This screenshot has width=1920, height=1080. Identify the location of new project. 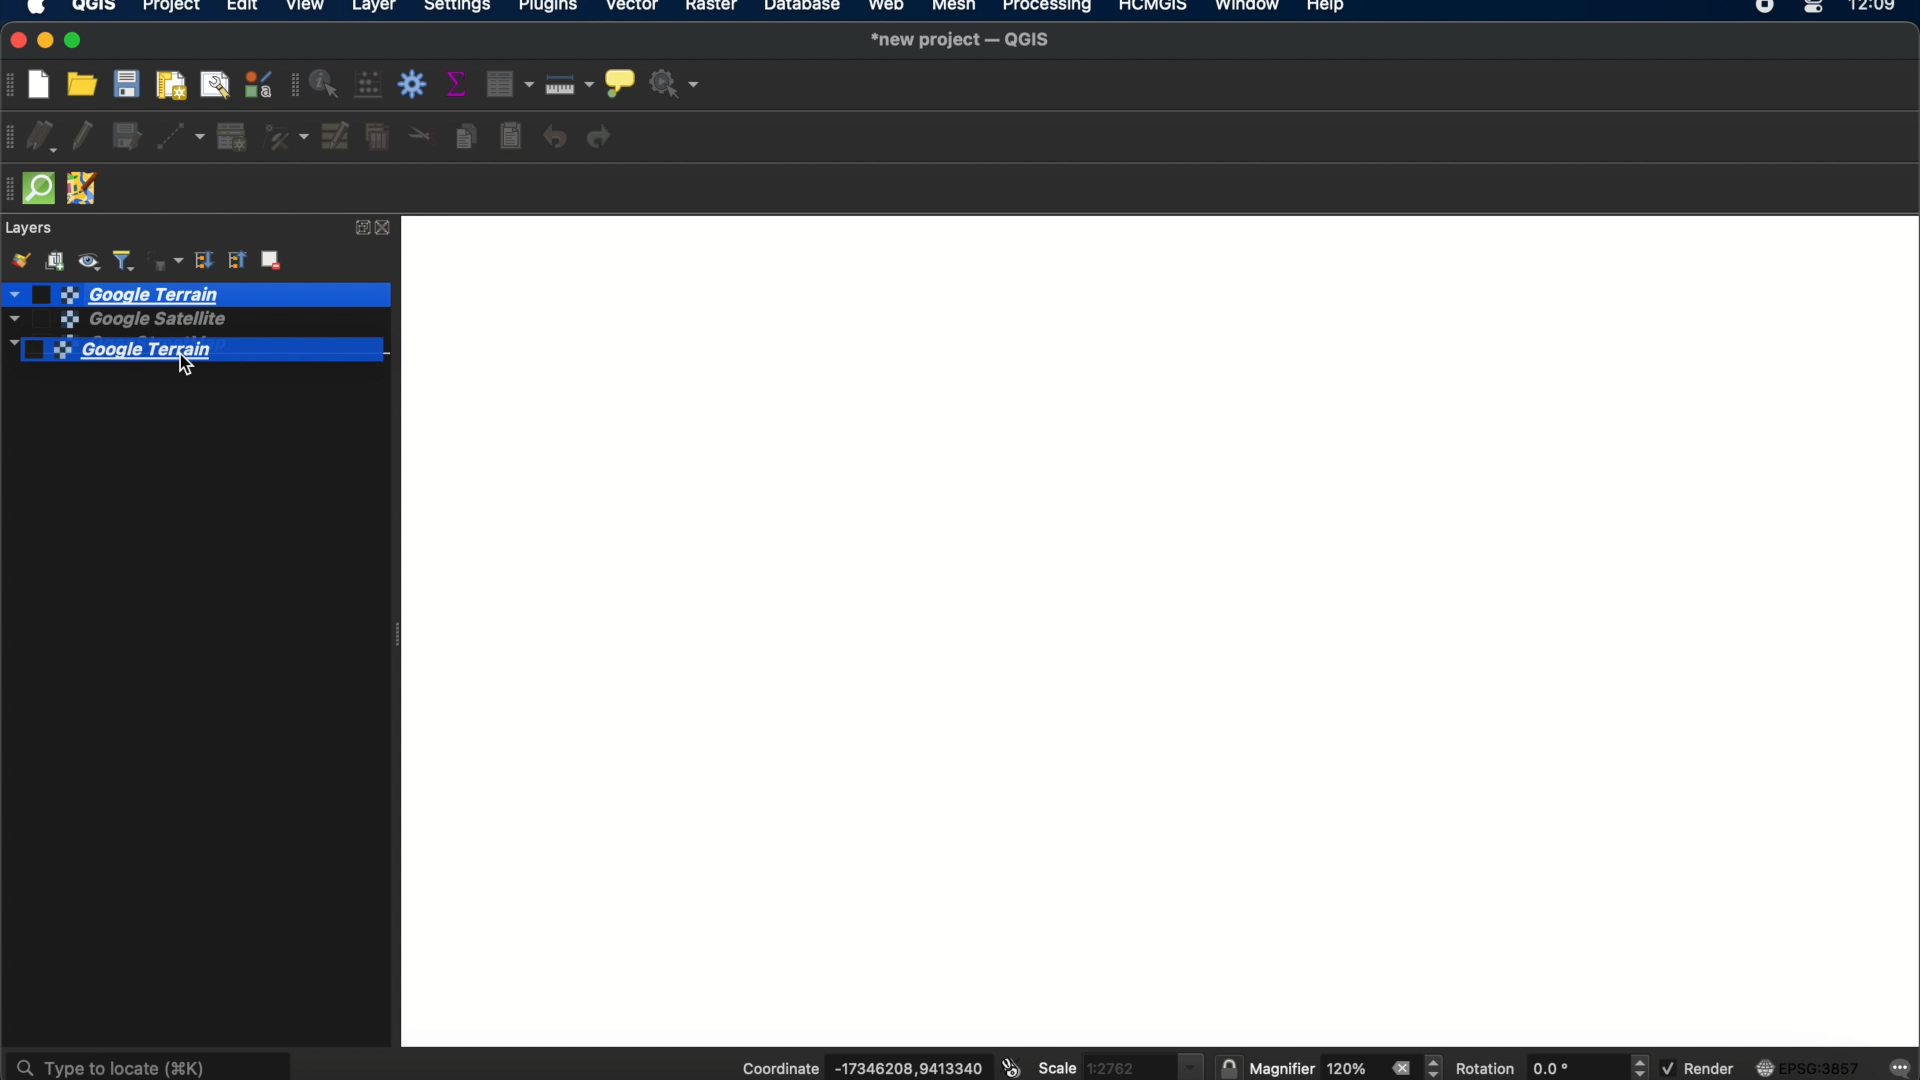
(45, 82).